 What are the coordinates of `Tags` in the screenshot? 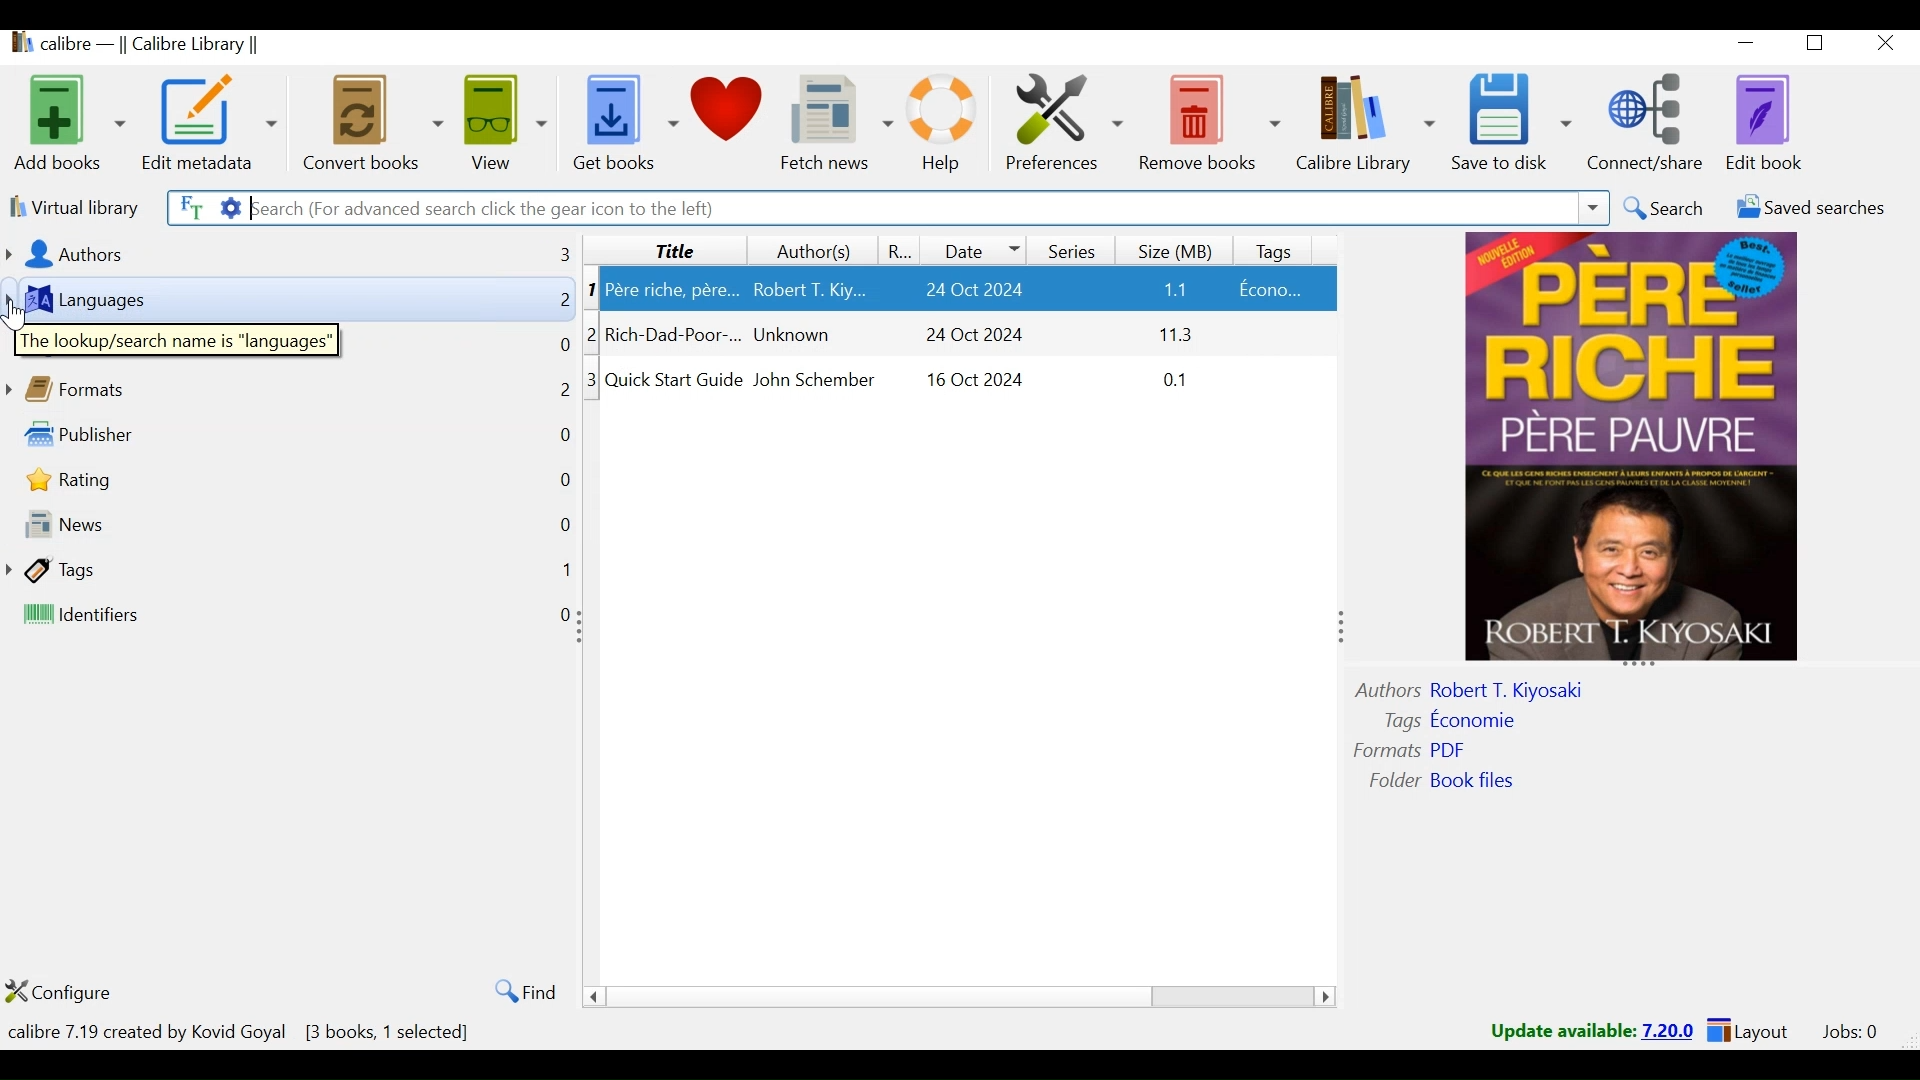 It's located at (1279, 248).